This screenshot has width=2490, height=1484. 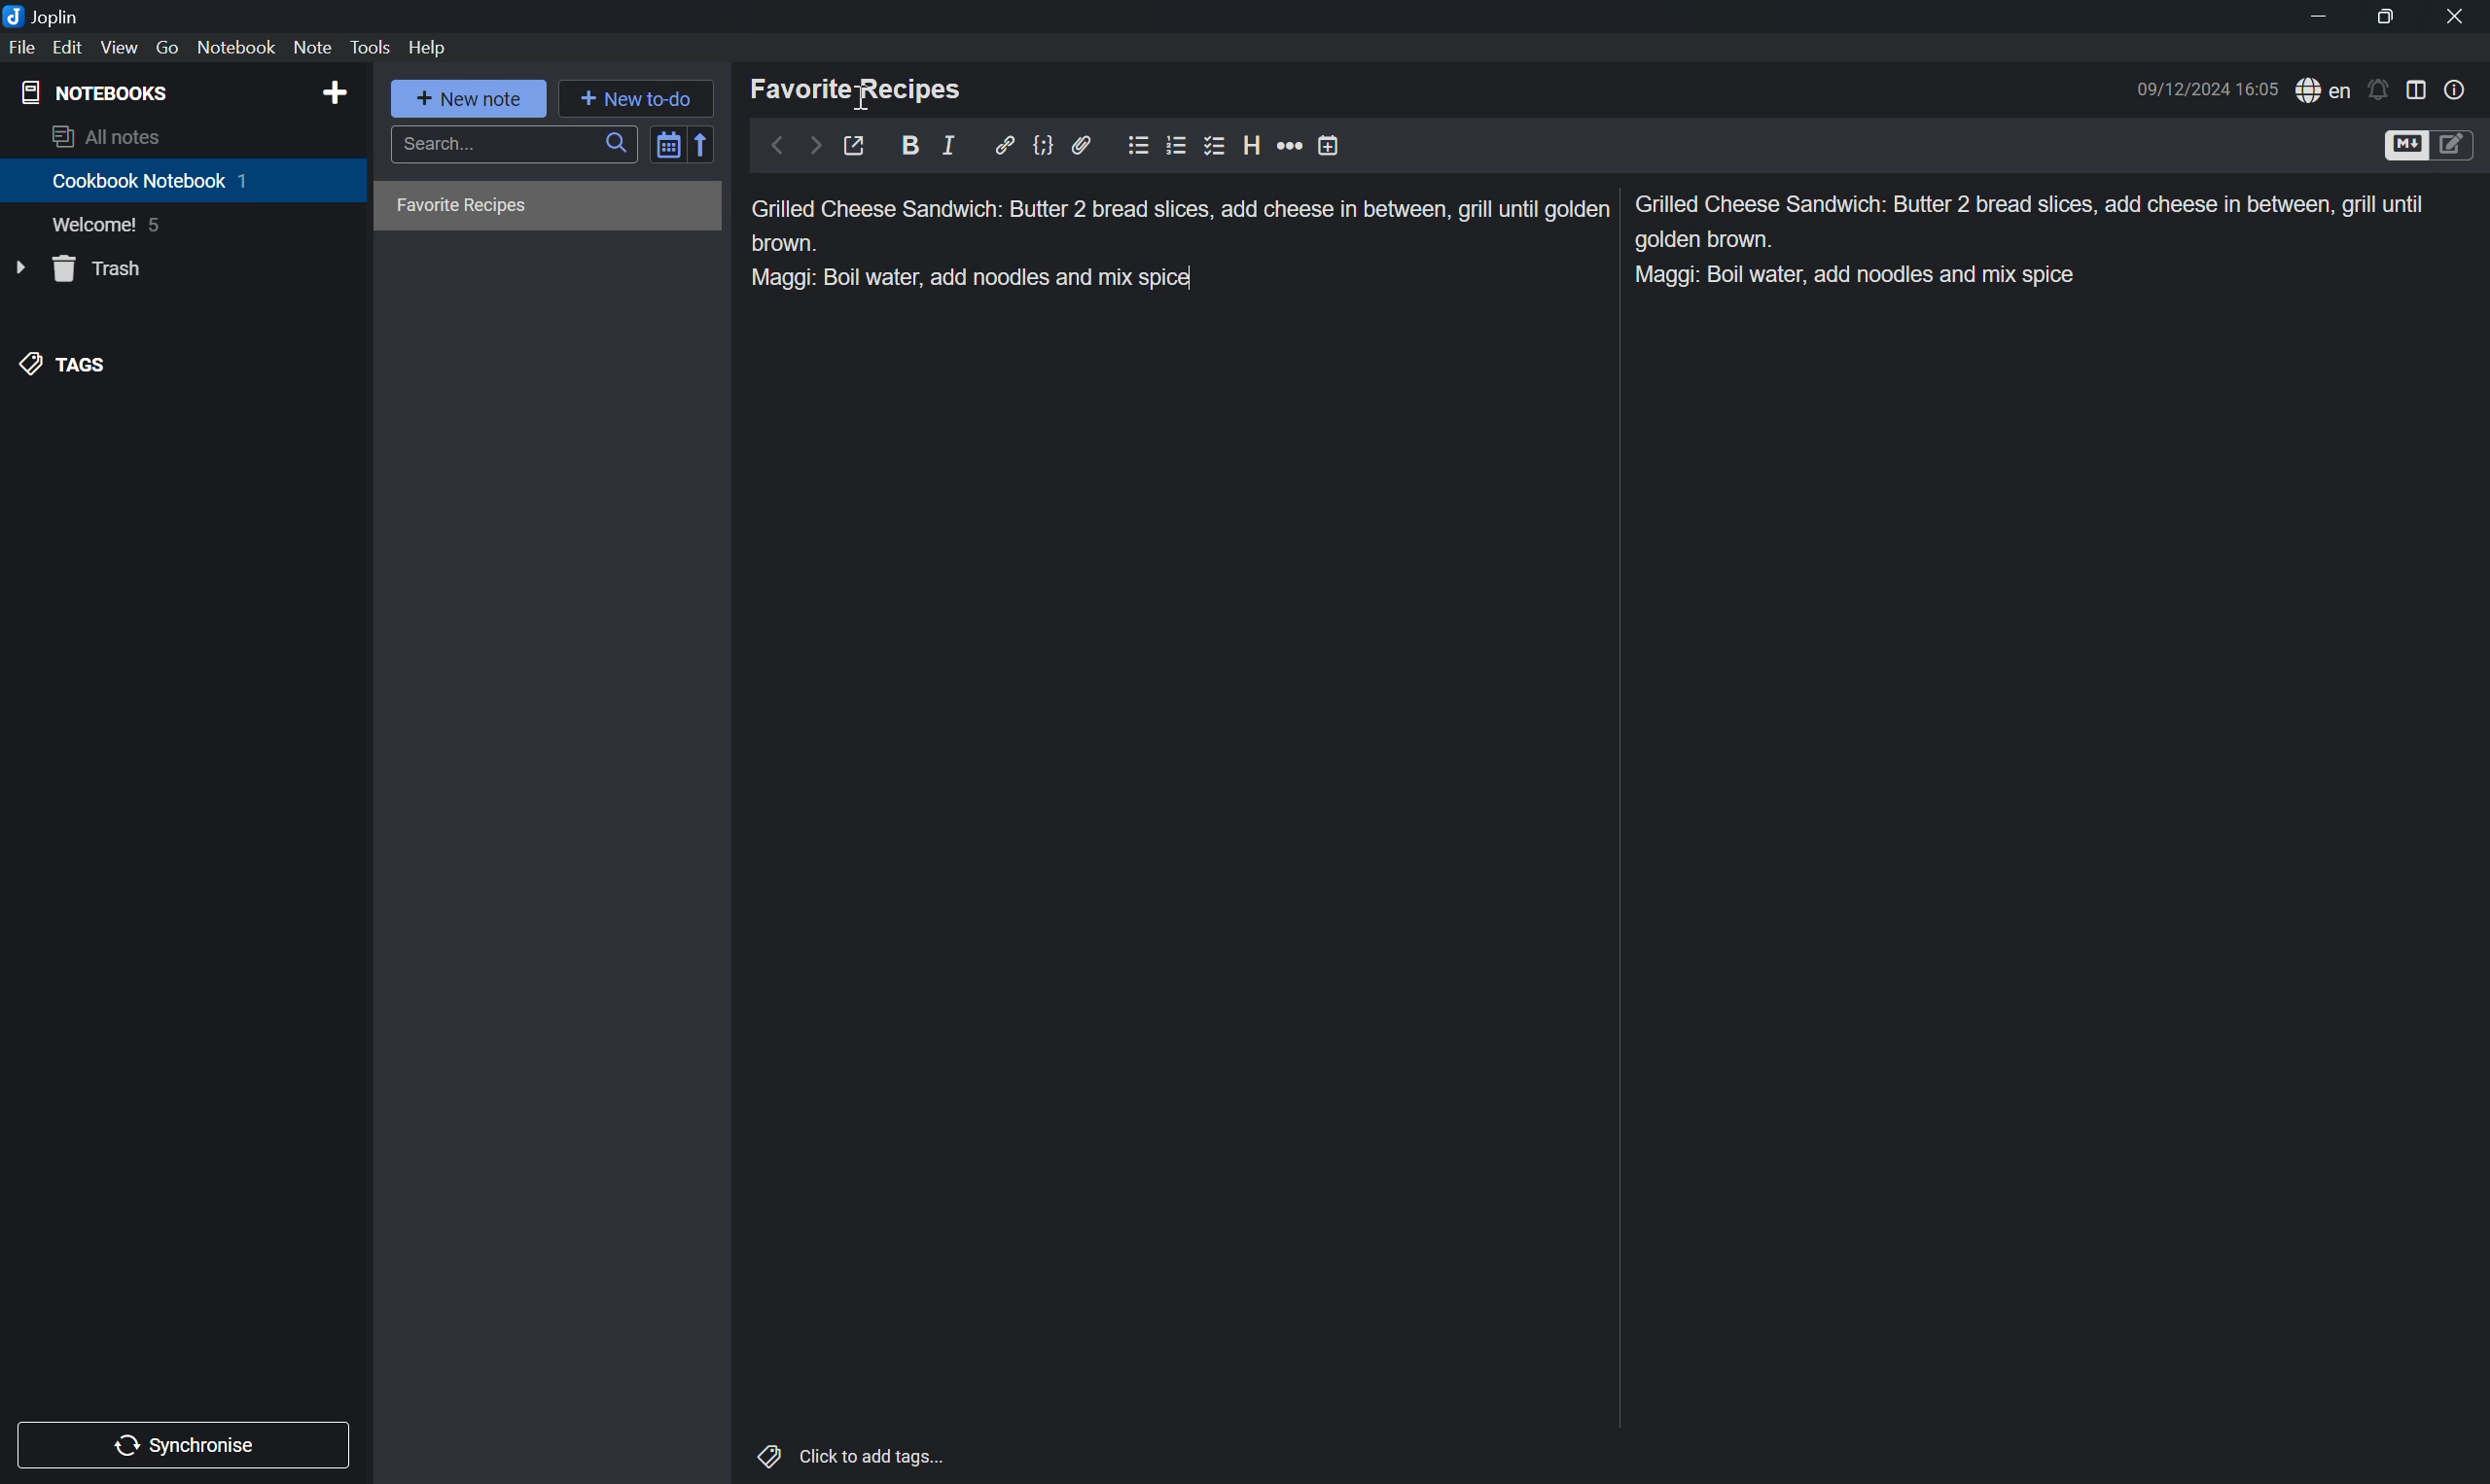 What do you see at coordinates (2383, 21) in the screenshot?
I see `Restore Down` at bounding box center [2383, 21].